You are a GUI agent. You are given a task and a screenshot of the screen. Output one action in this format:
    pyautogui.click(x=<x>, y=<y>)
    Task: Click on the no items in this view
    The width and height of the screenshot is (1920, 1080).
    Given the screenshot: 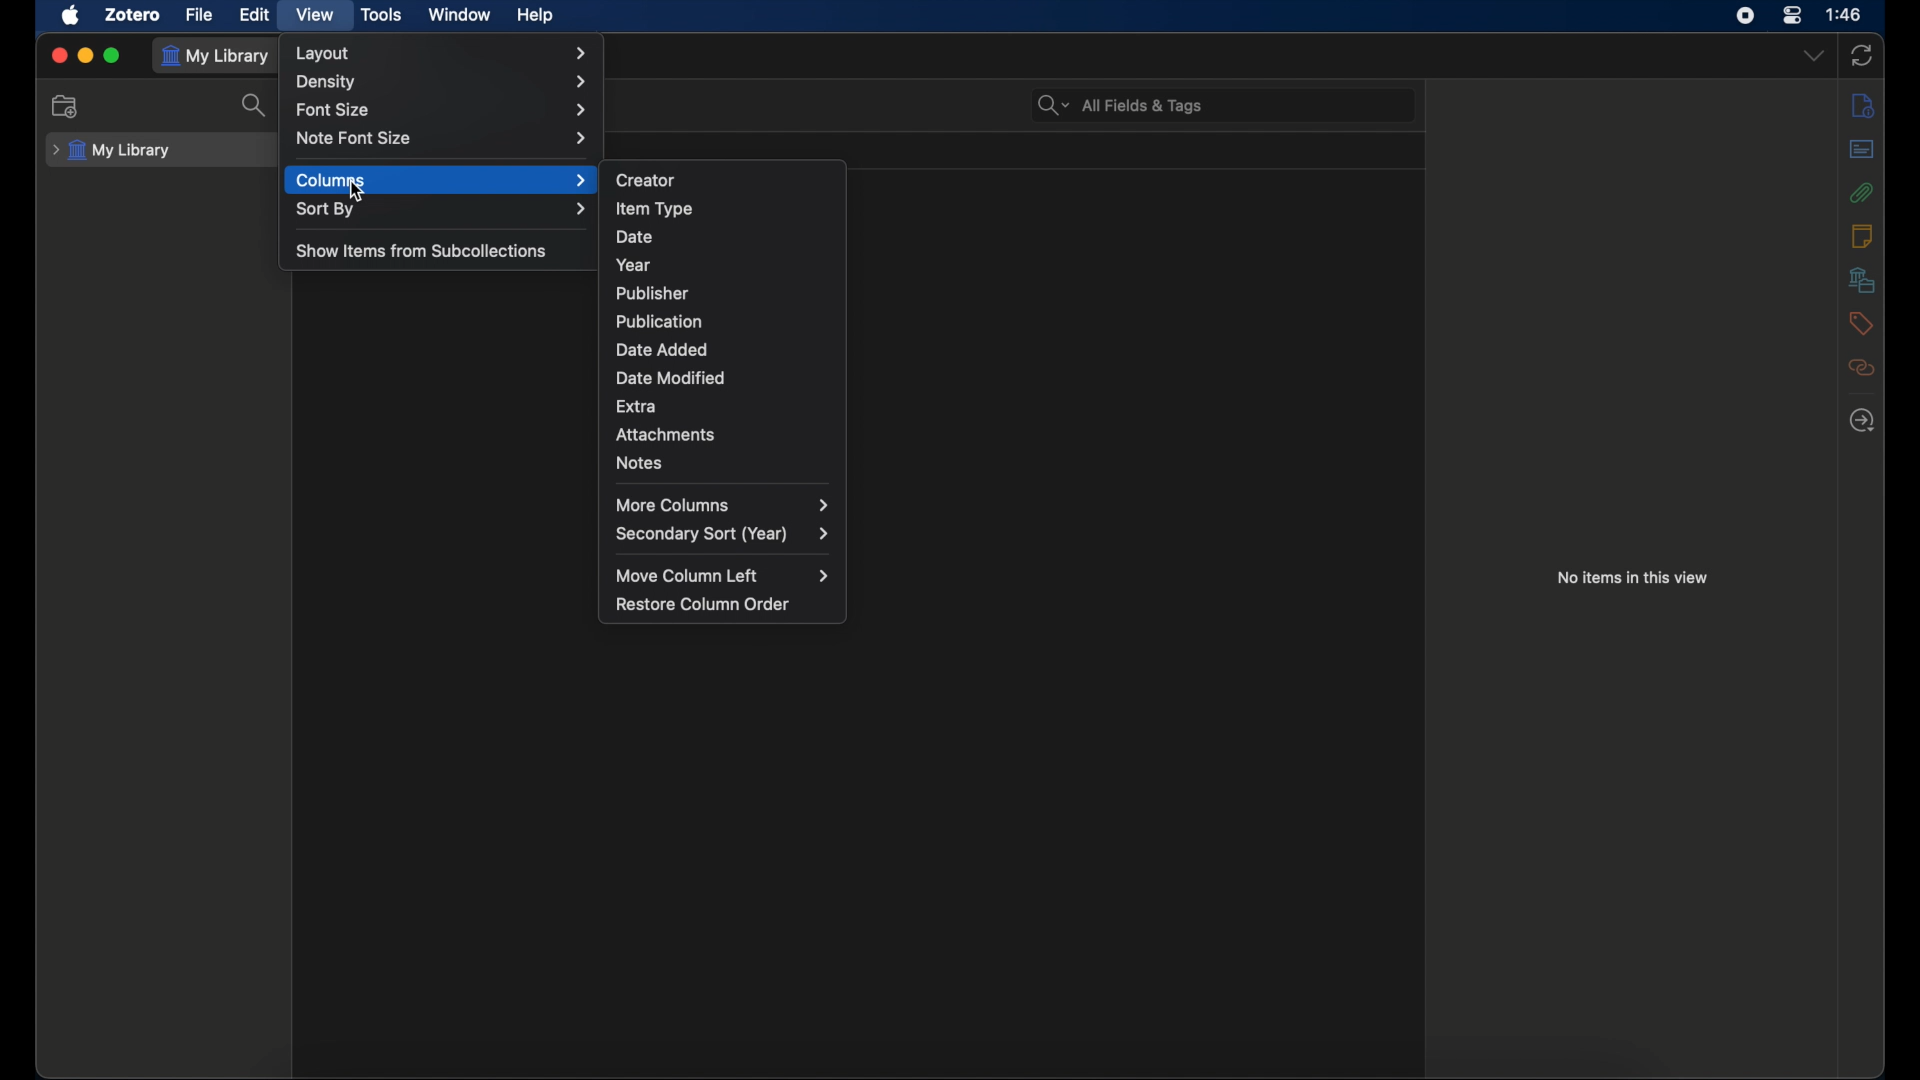 What is the action you would take?
    pyautogui.click(x=1632, y=577)
    